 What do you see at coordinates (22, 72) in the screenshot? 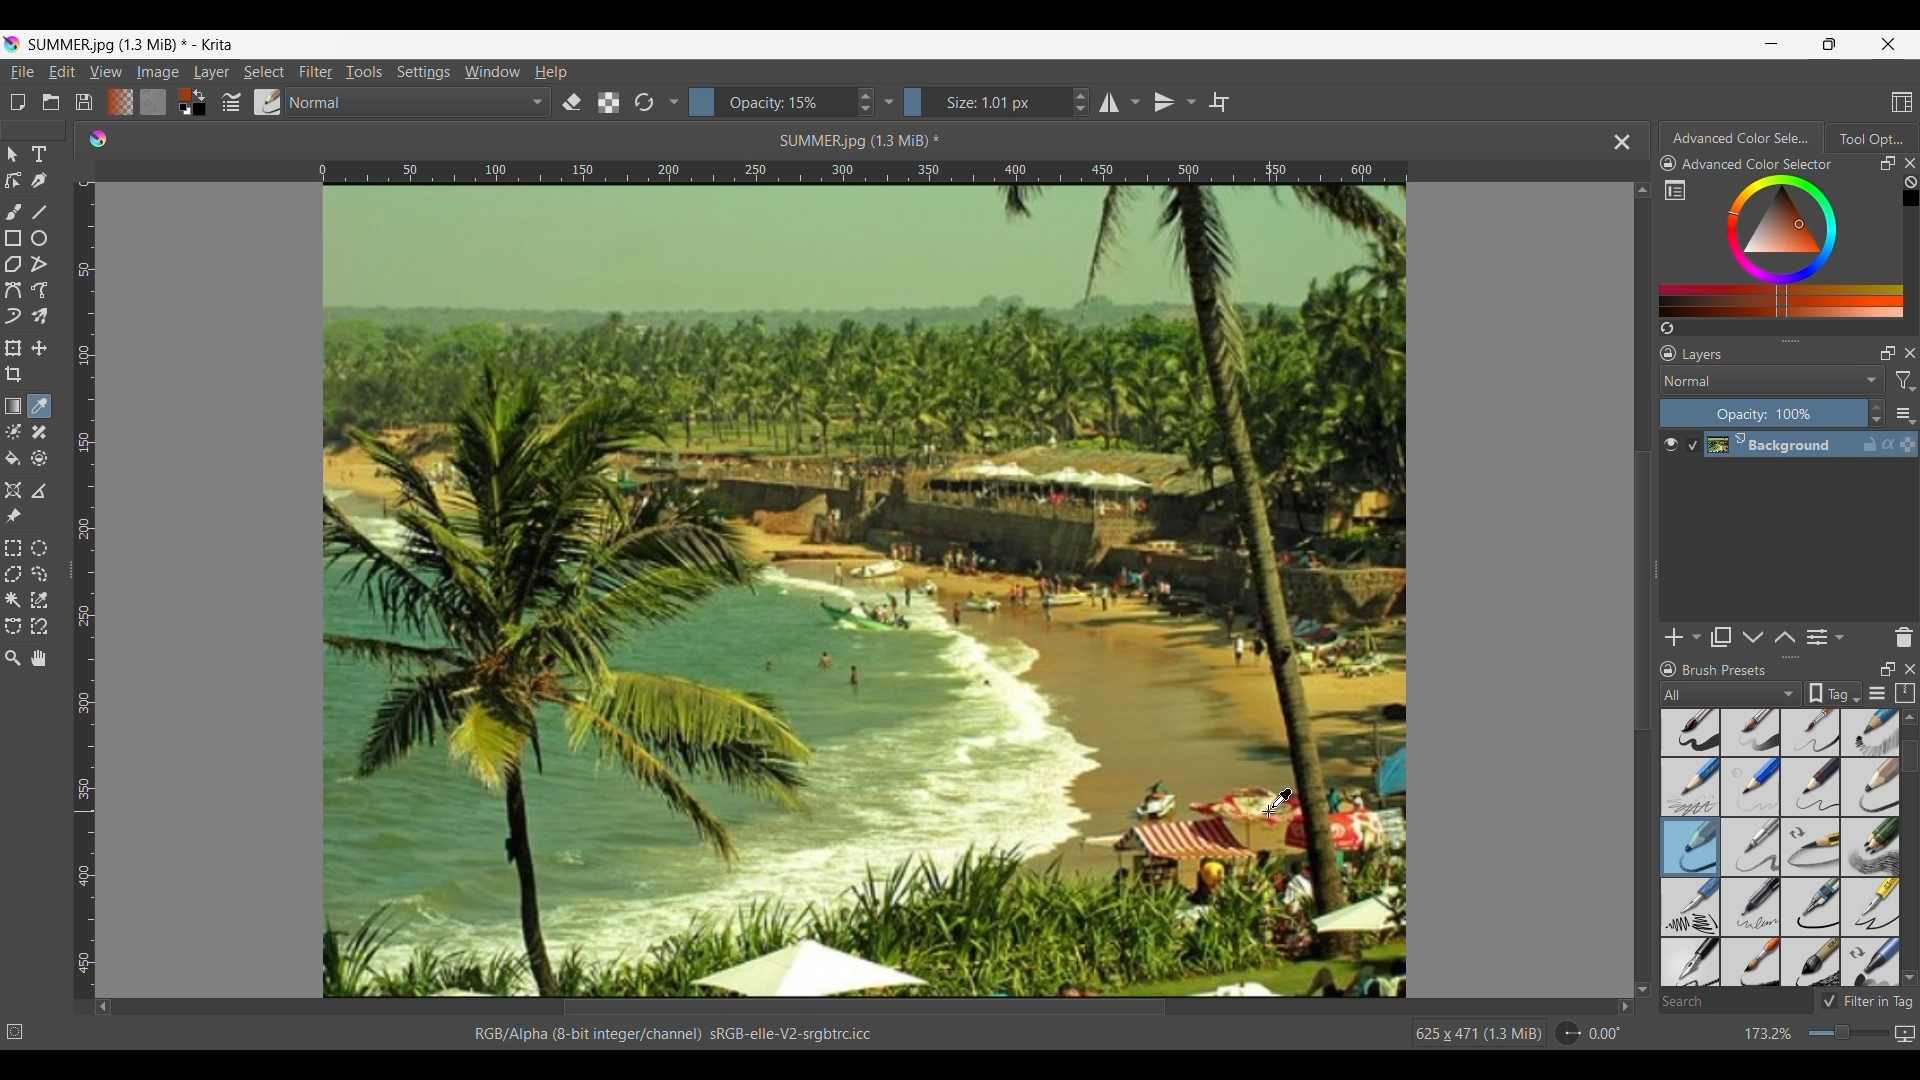
I see `File menu` at bounding box center [22, 72].